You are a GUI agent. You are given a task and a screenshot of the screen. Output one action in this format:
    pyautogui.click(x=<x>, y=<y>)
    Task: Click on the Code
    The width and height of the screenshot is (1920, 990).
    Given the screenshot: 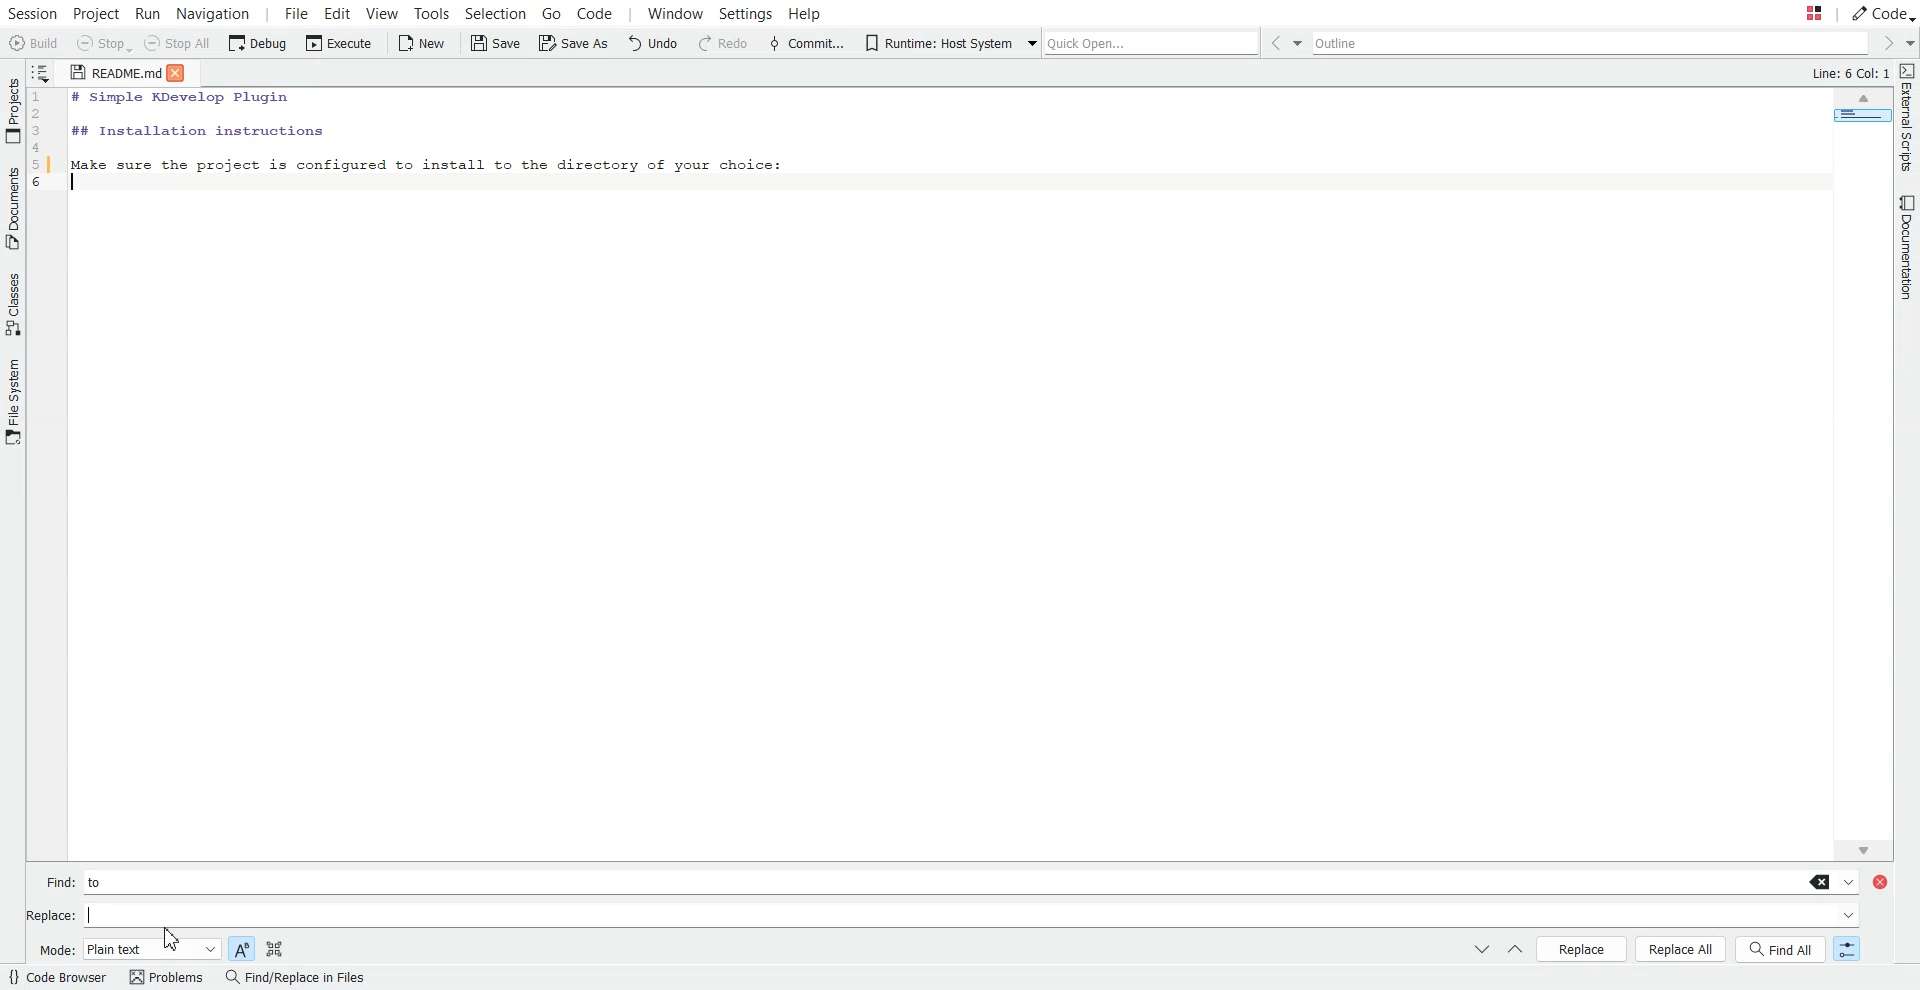 What is the action you would take?
    pyautogui.click(x=606, y=14)
    